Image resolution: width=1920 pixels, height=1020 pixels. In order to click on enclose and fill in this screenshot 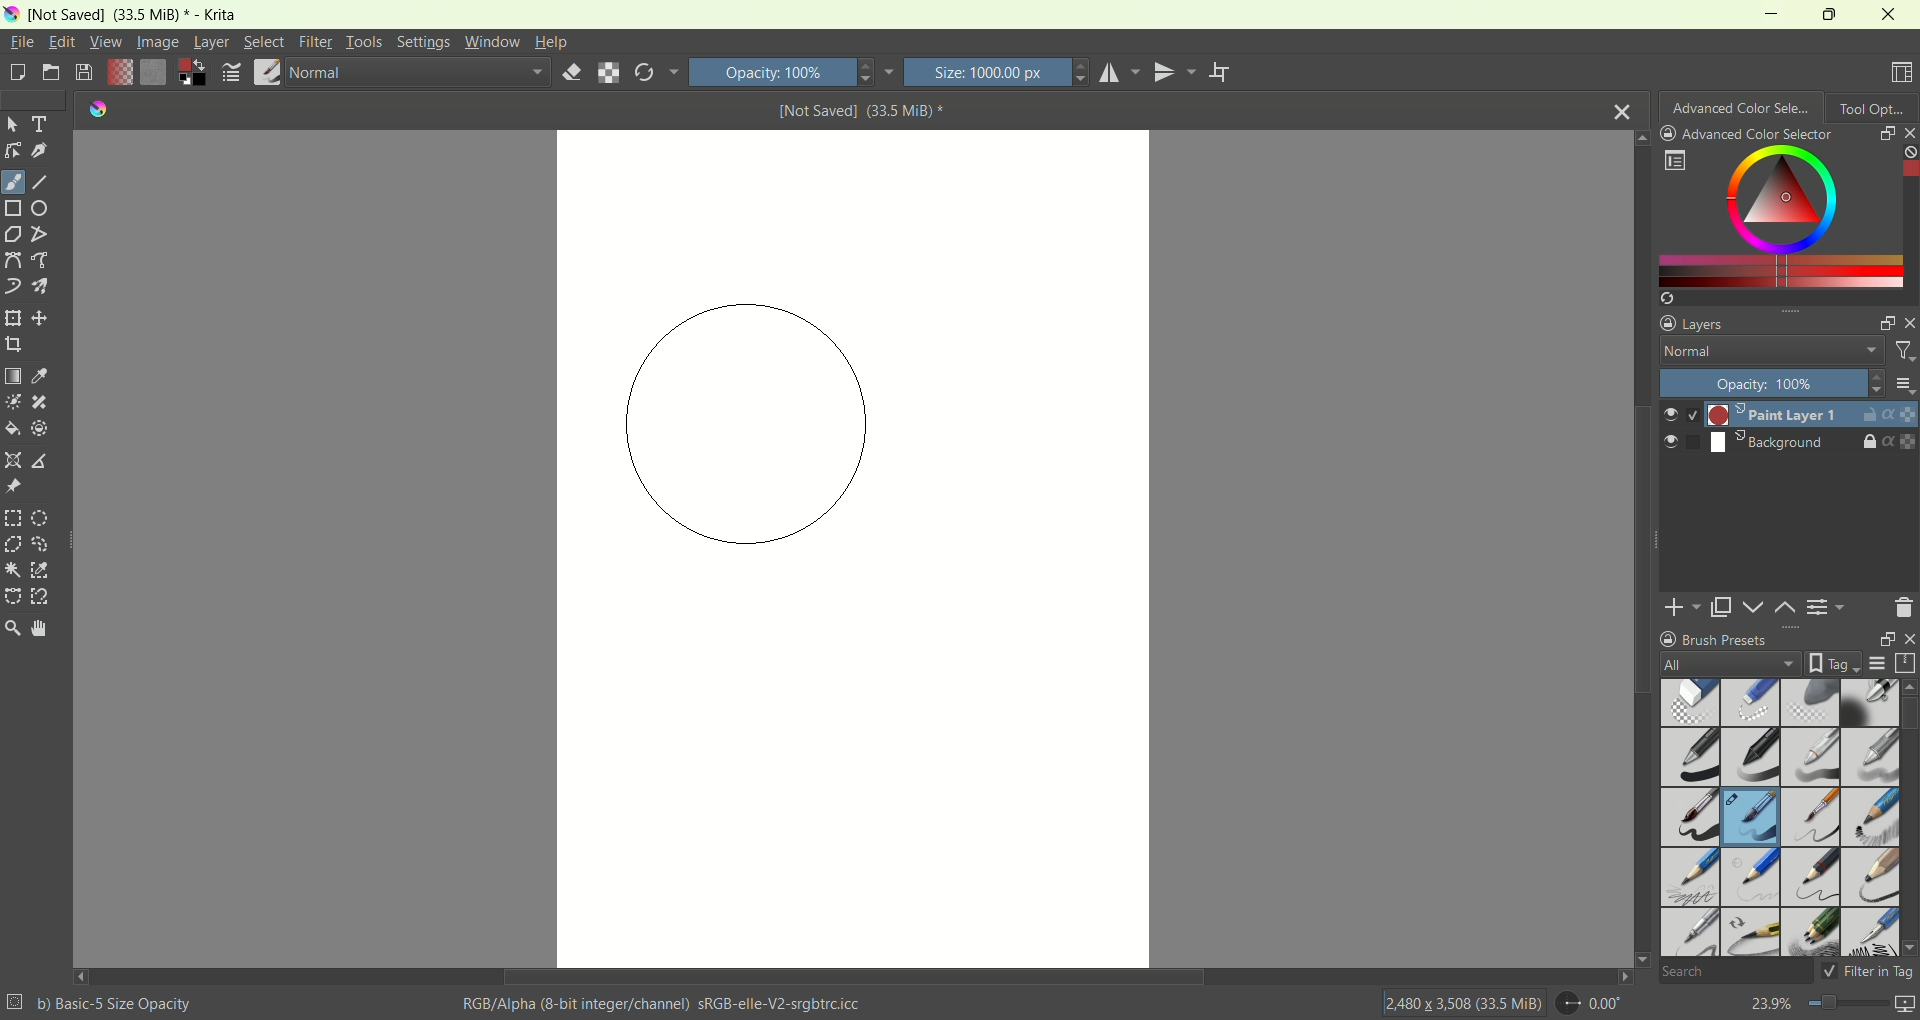, I will do `click(39, 430)`.